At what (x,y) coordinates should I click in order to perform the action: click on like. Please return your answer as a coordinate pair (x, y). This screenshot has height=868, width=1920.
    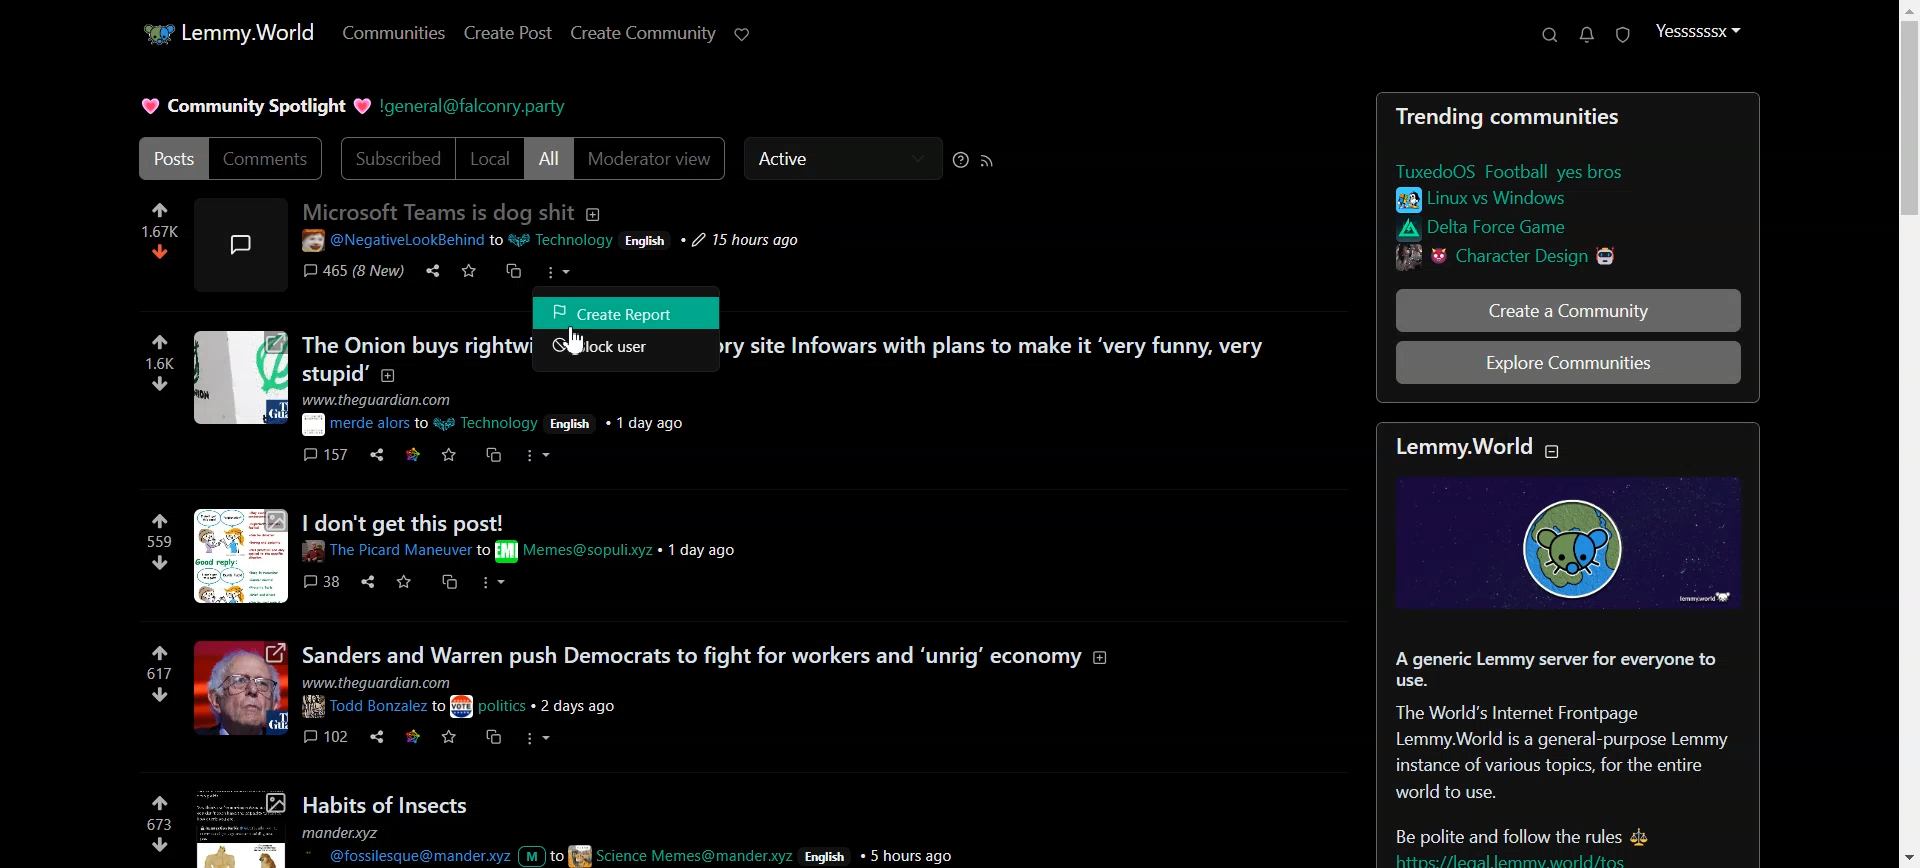
    Looking at the image, I should click on (156, 802).